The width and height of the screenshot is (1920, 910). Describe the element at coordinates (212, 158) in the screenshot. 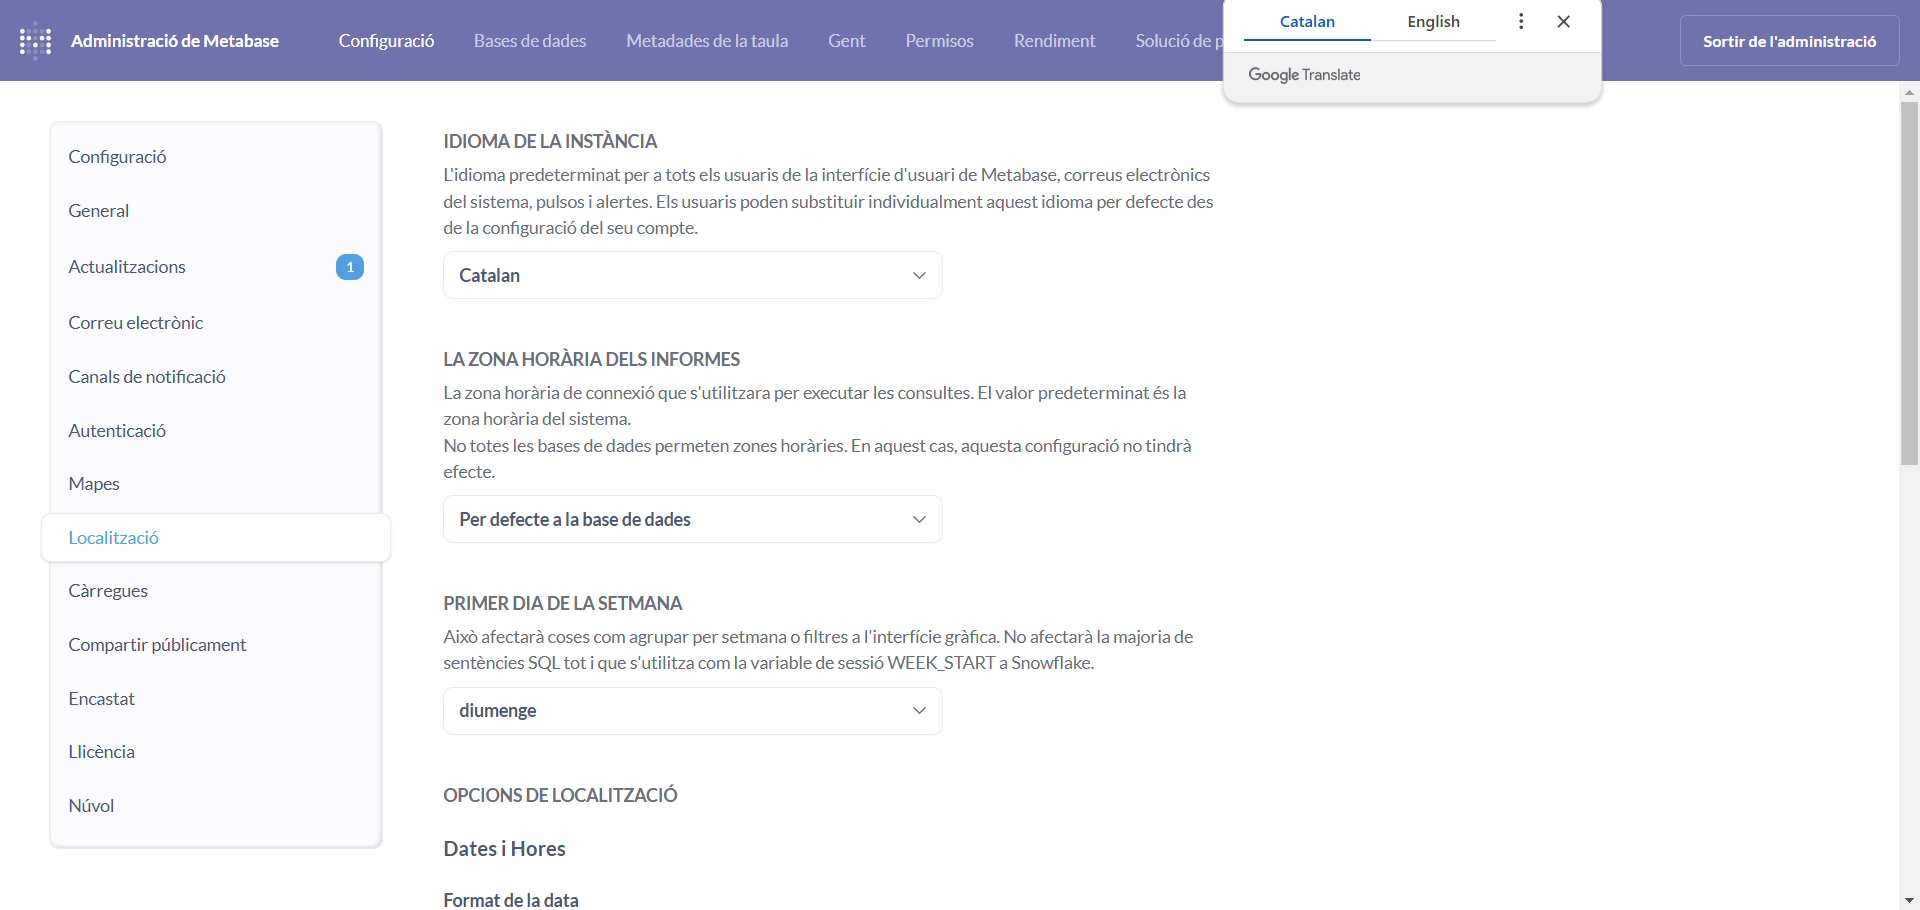

I see `setup` at that location.